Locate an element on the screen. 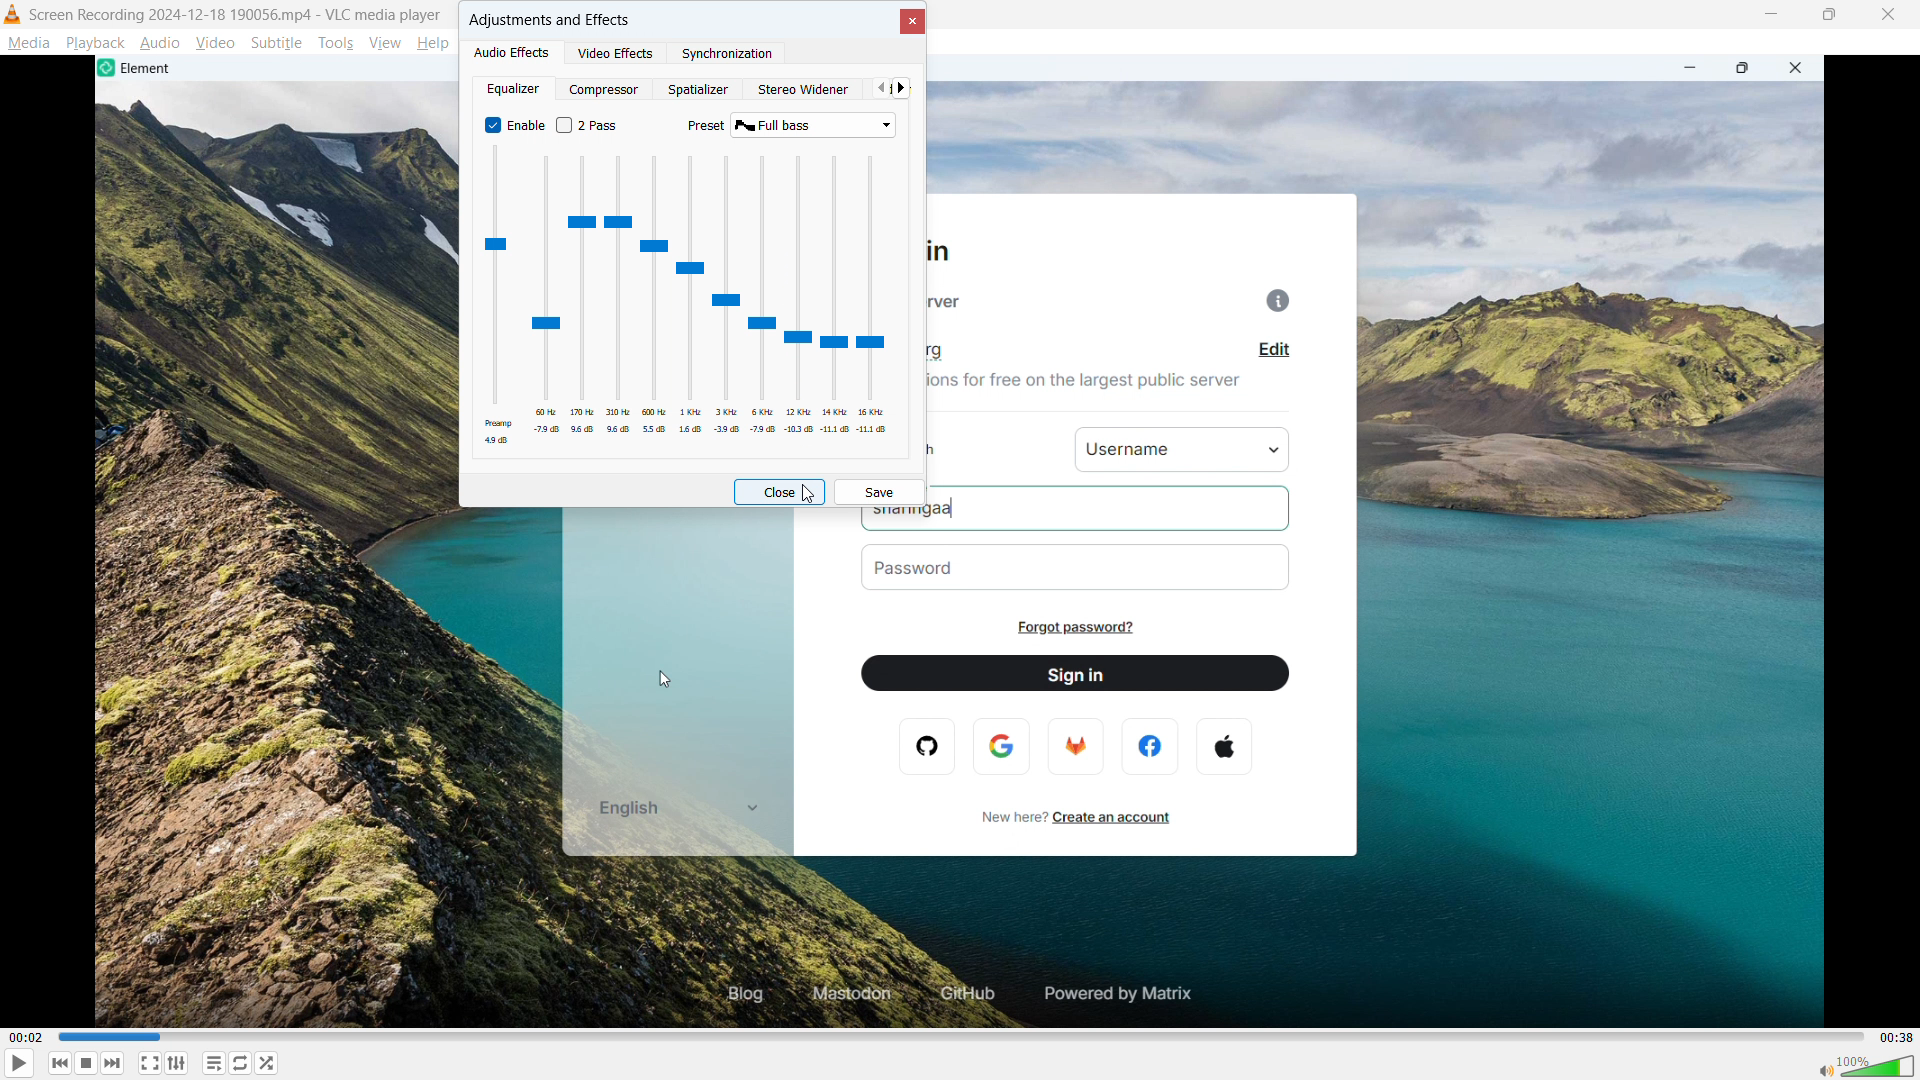 This screenshot has width=1920, height=1080. Audio  is located at coordinates (161, 42).